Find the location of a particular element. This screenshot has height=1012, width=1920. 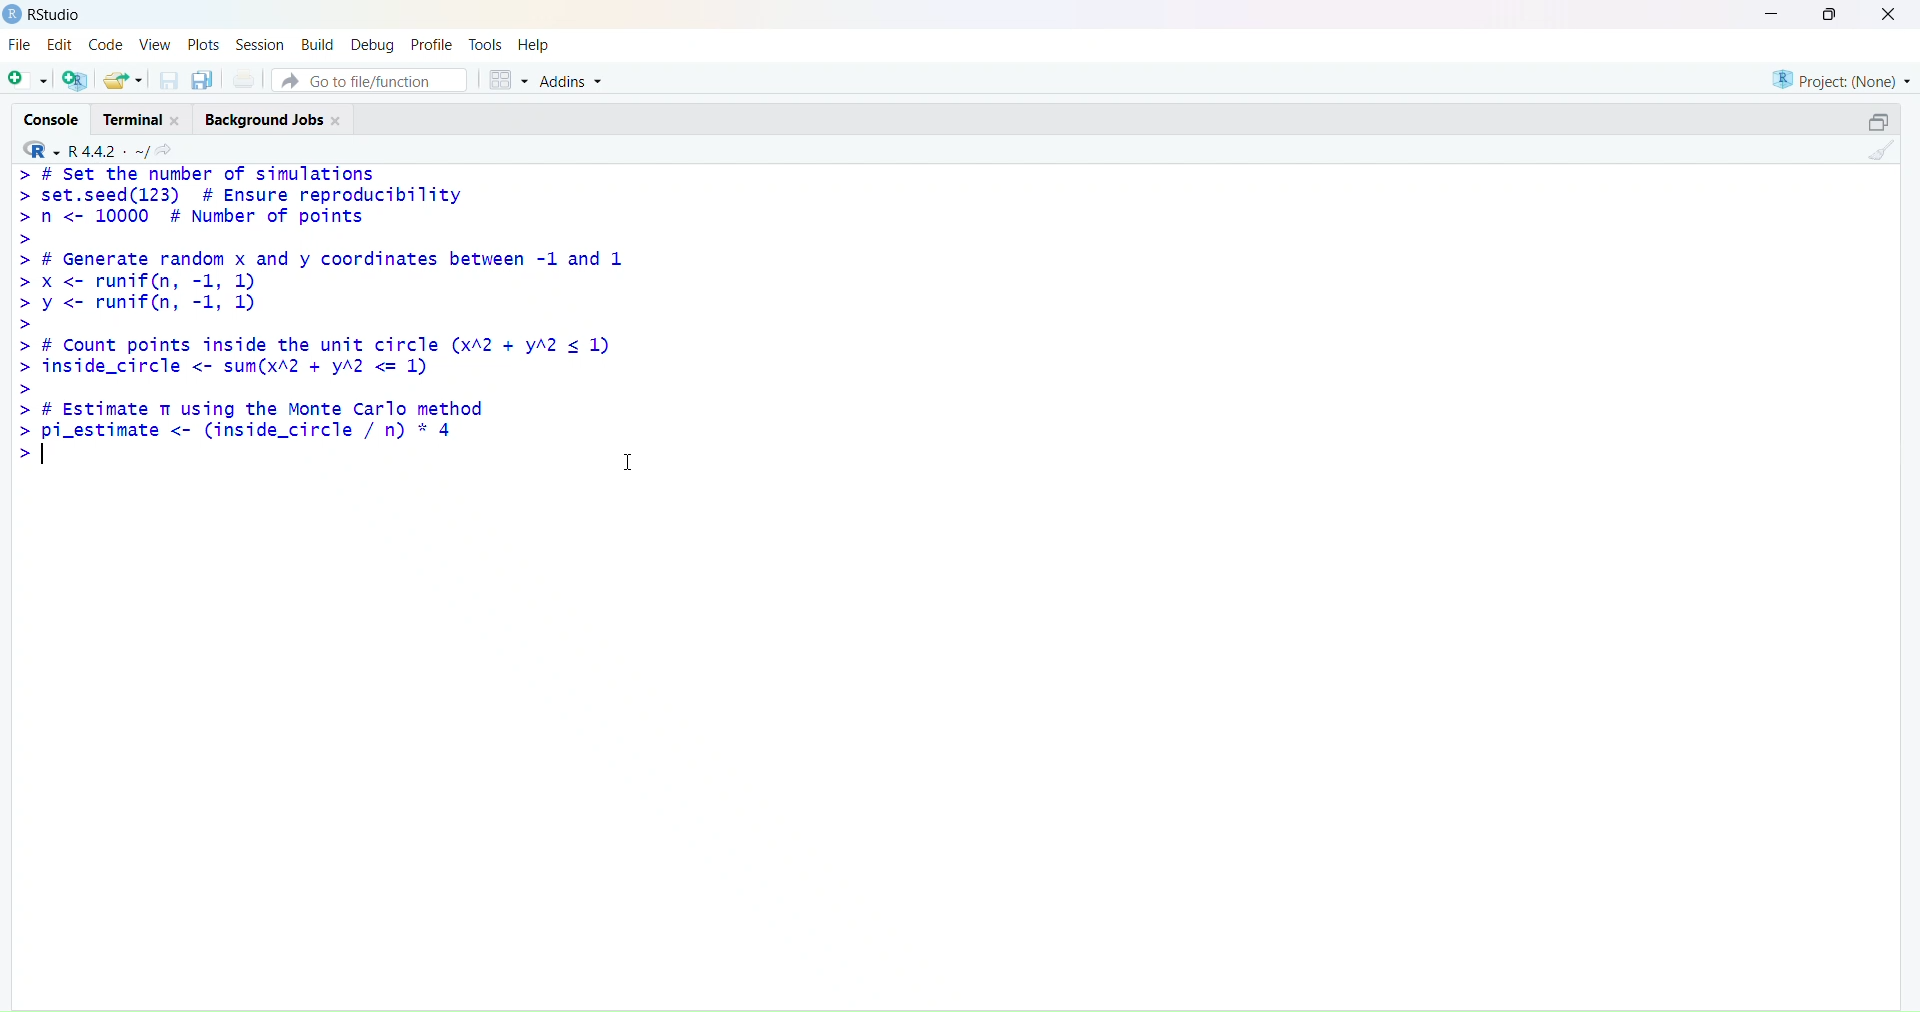

Build is located at coordinates (317, 43).